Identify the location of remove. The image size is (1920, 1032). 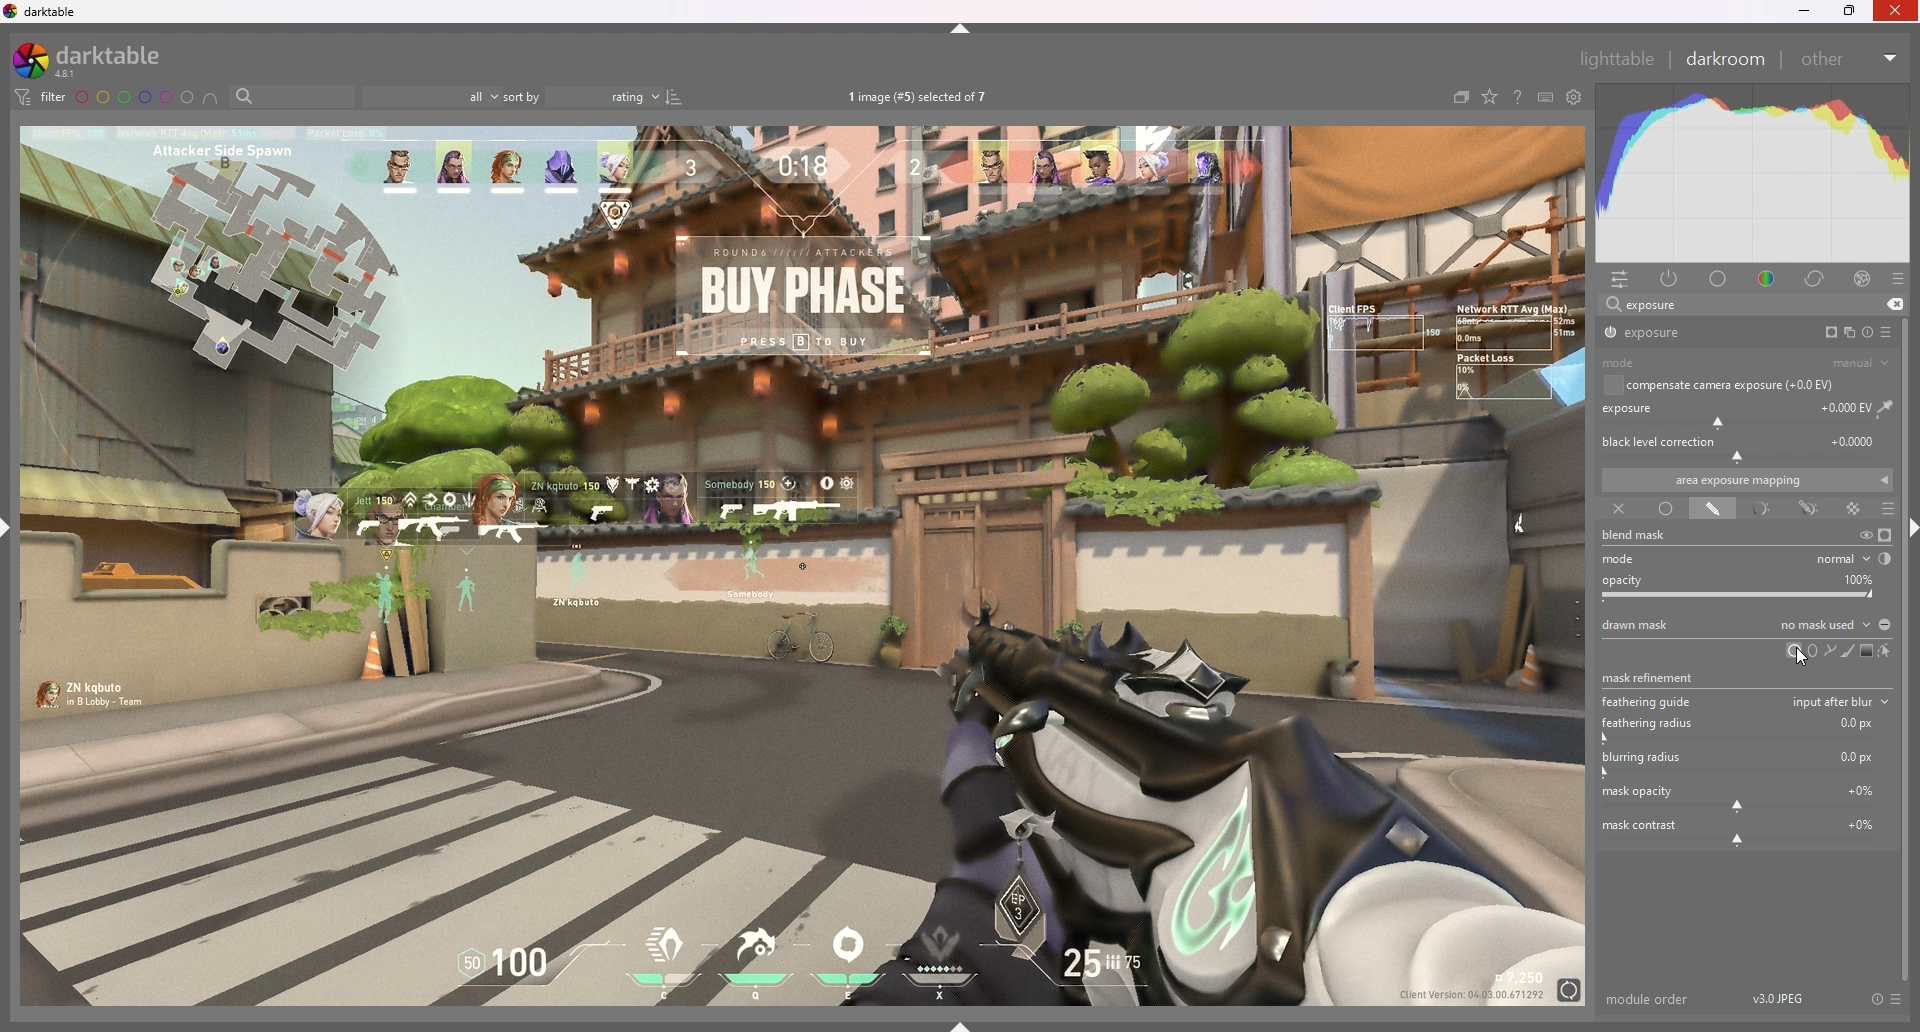
(1894, 305).